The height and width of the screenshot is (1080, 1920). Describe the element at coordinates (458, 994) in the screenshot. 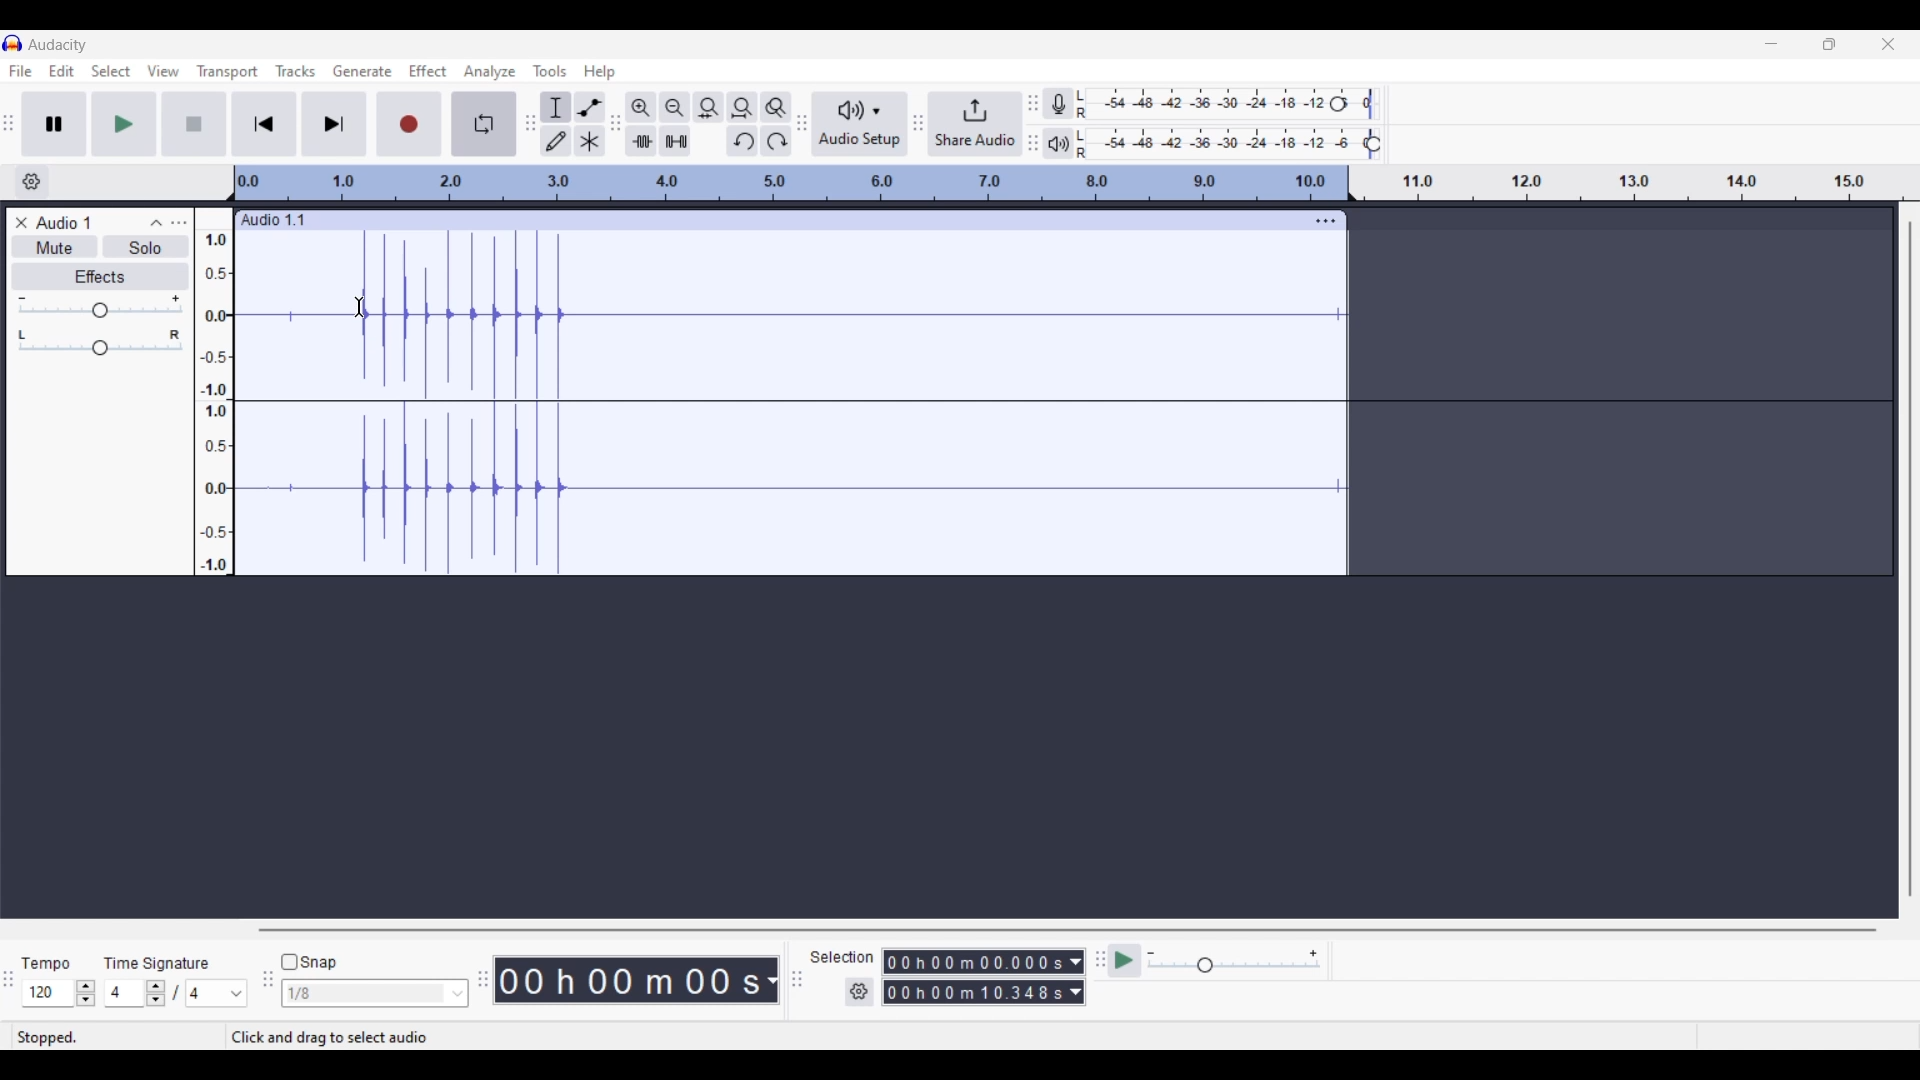

I see `Snap options` at that location.